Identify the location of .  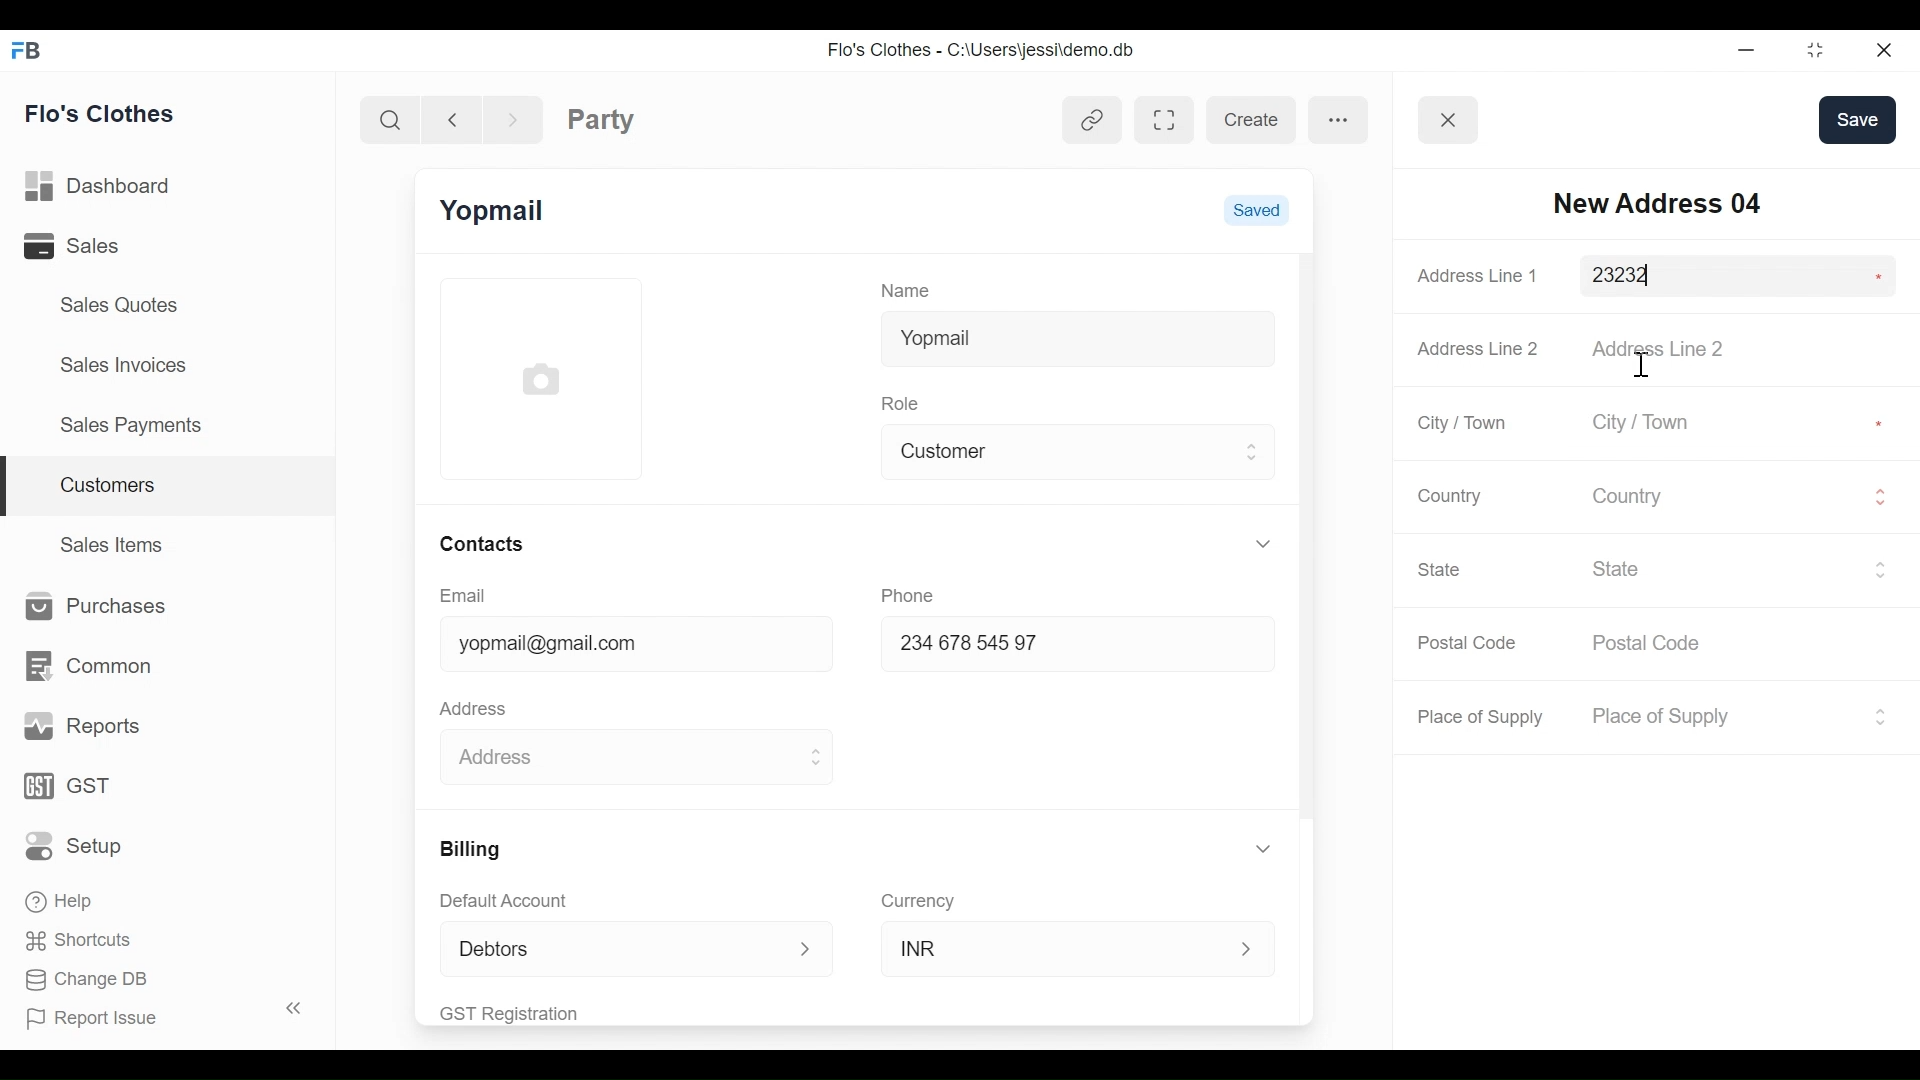
(1449, 120).